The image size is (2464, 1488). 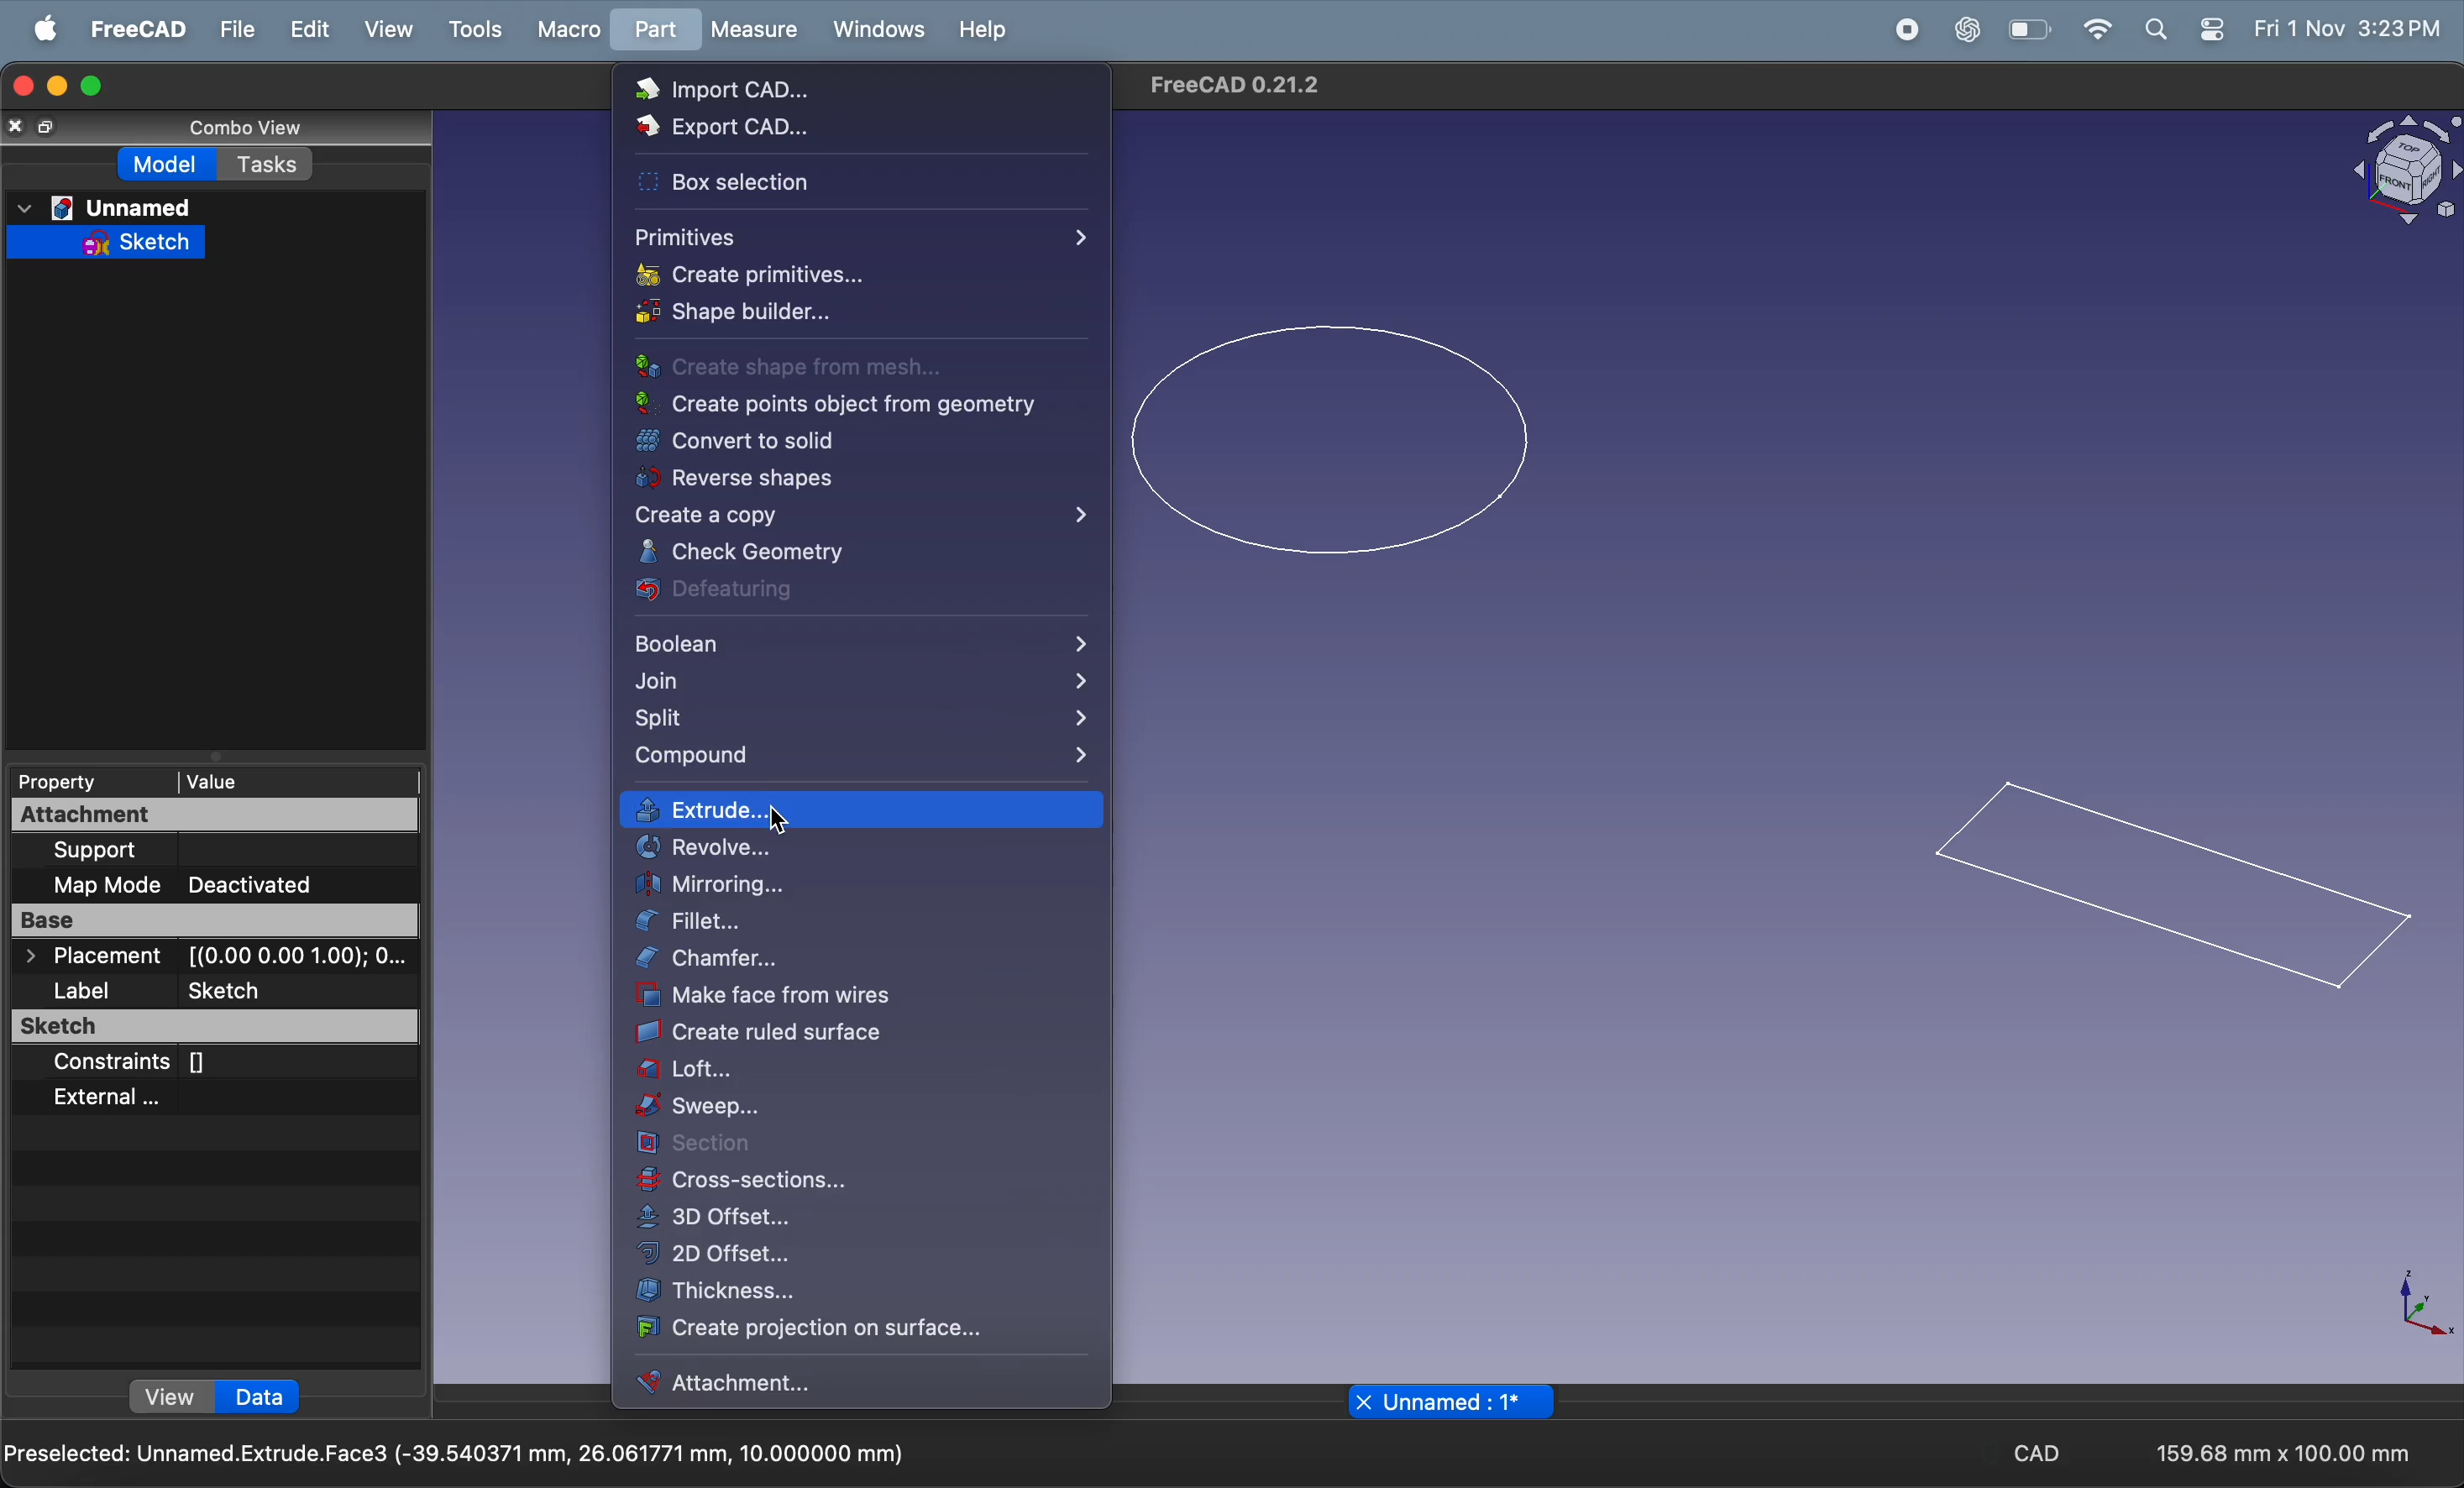 I want to click on Value, so click(x=284, y=783).